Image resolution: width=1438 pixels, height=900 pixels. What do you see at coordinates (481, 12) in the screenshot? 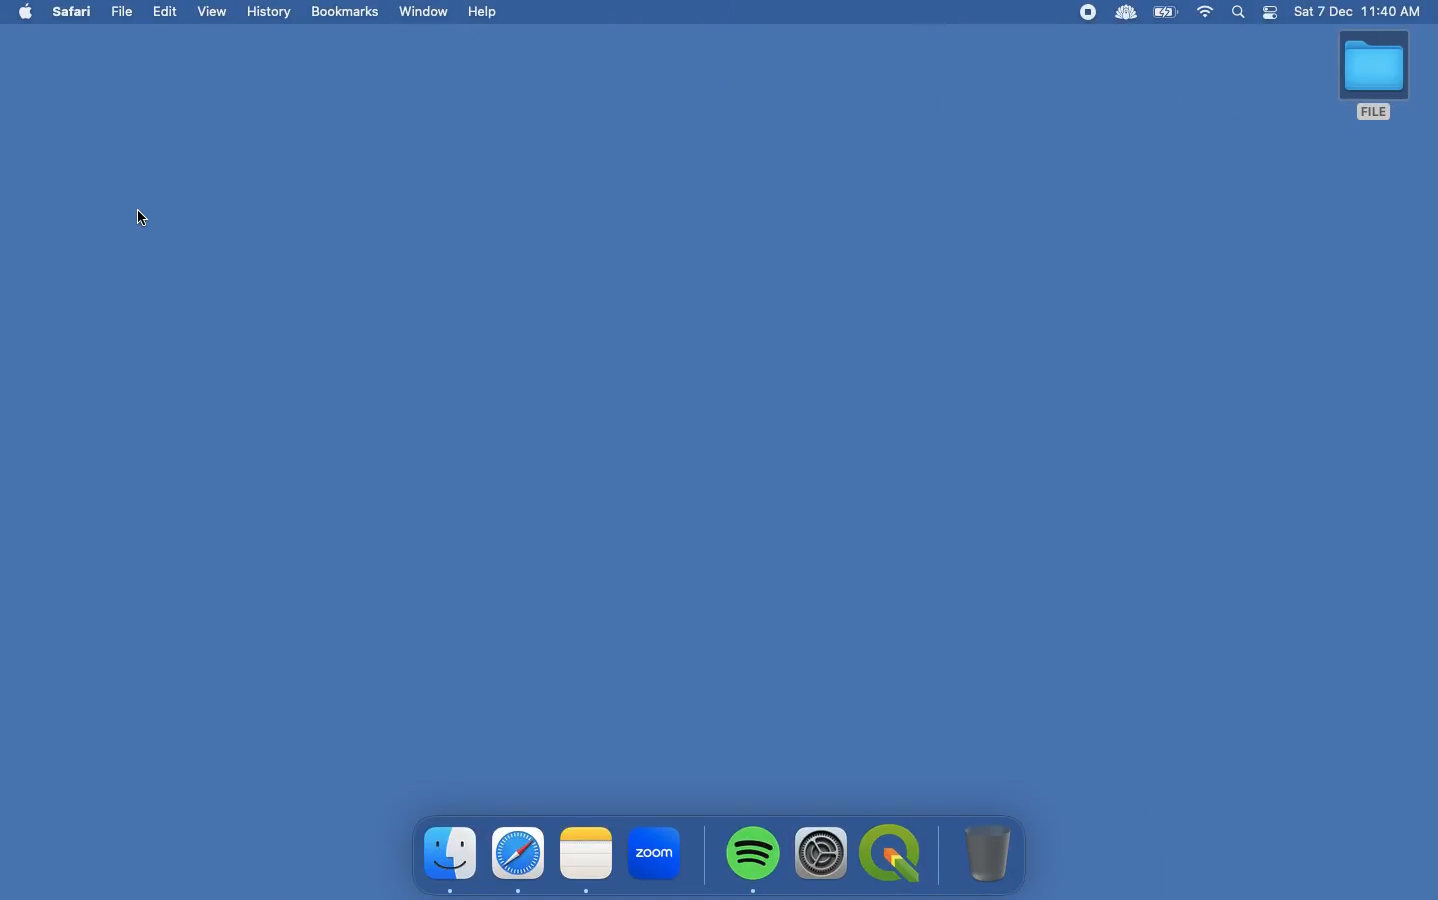
I see `Help` at bounding box center [481, 12].